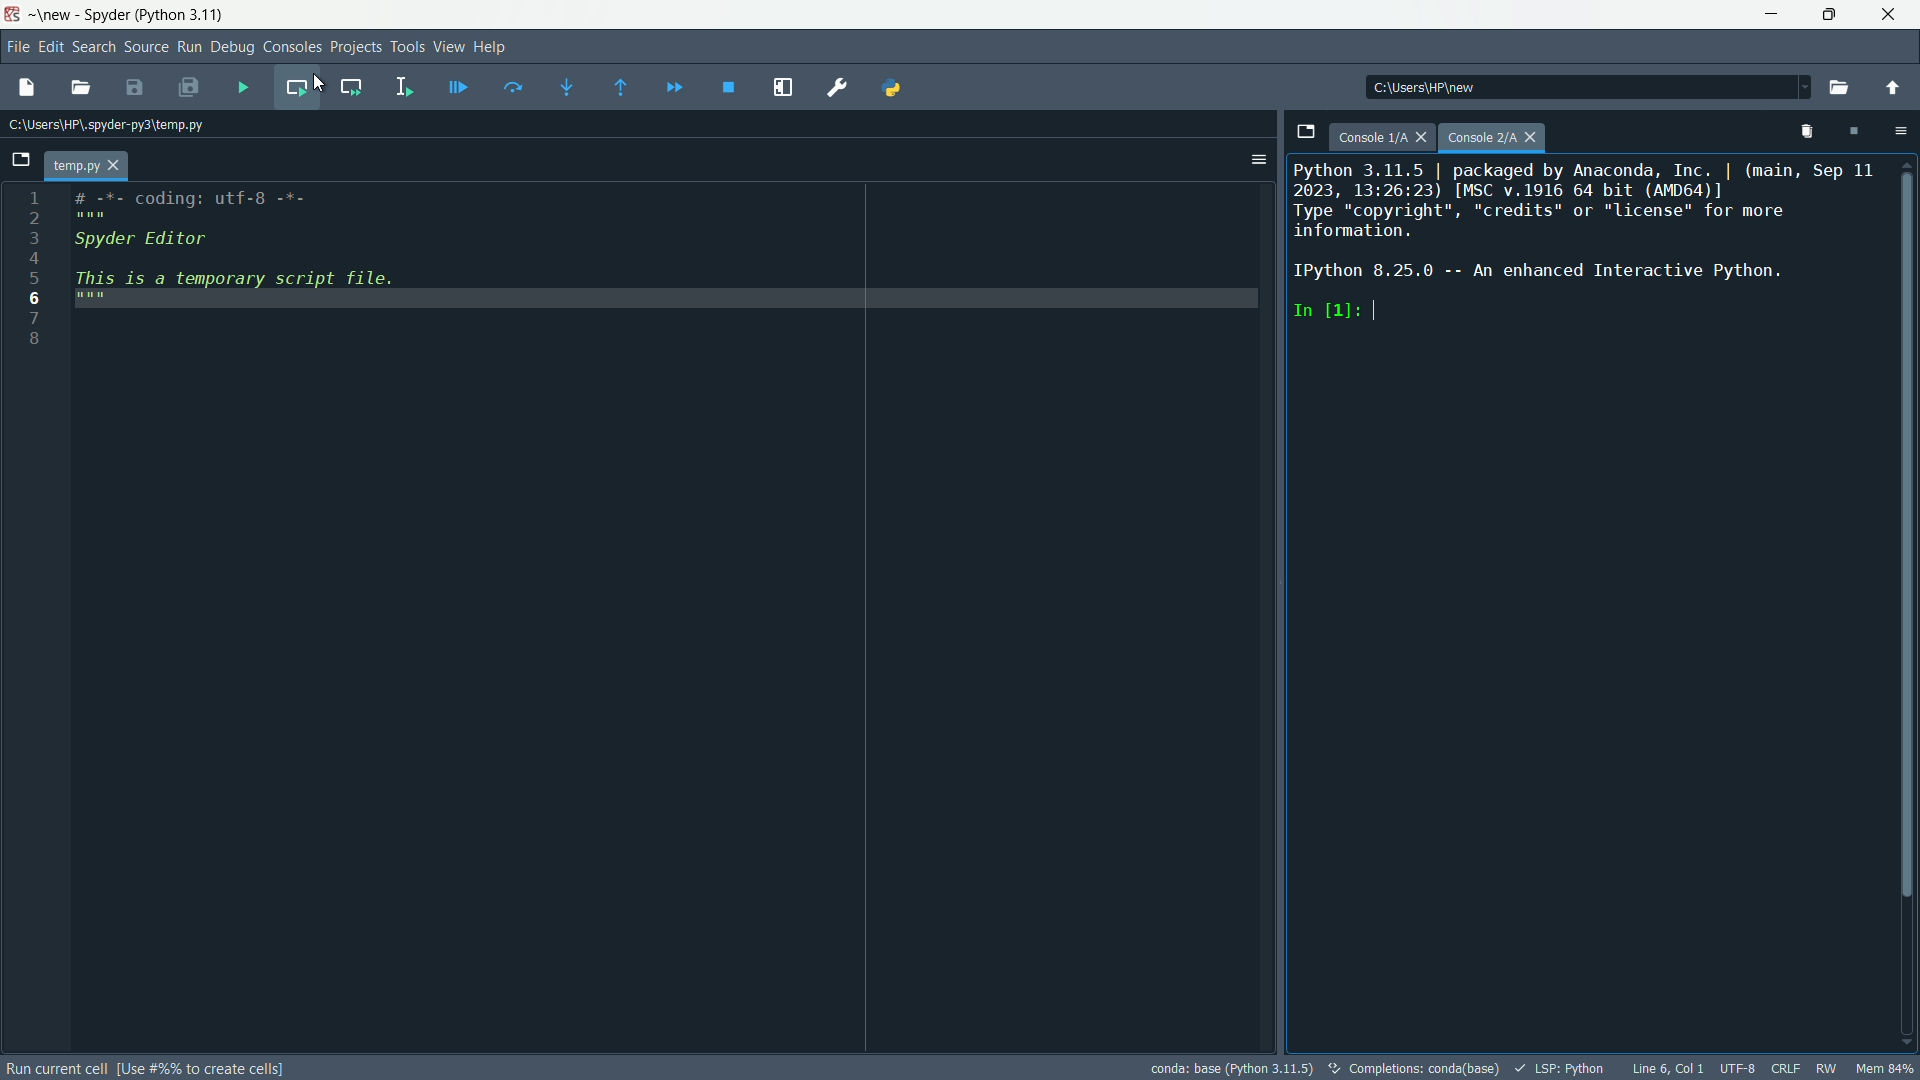 Image resolution: width=1920 pixels, height=1080 pixels. What do you see at coordinates (1562, 1067) in the screenshot?
I see `lsp:python` at bounding box center [1562, 1067].